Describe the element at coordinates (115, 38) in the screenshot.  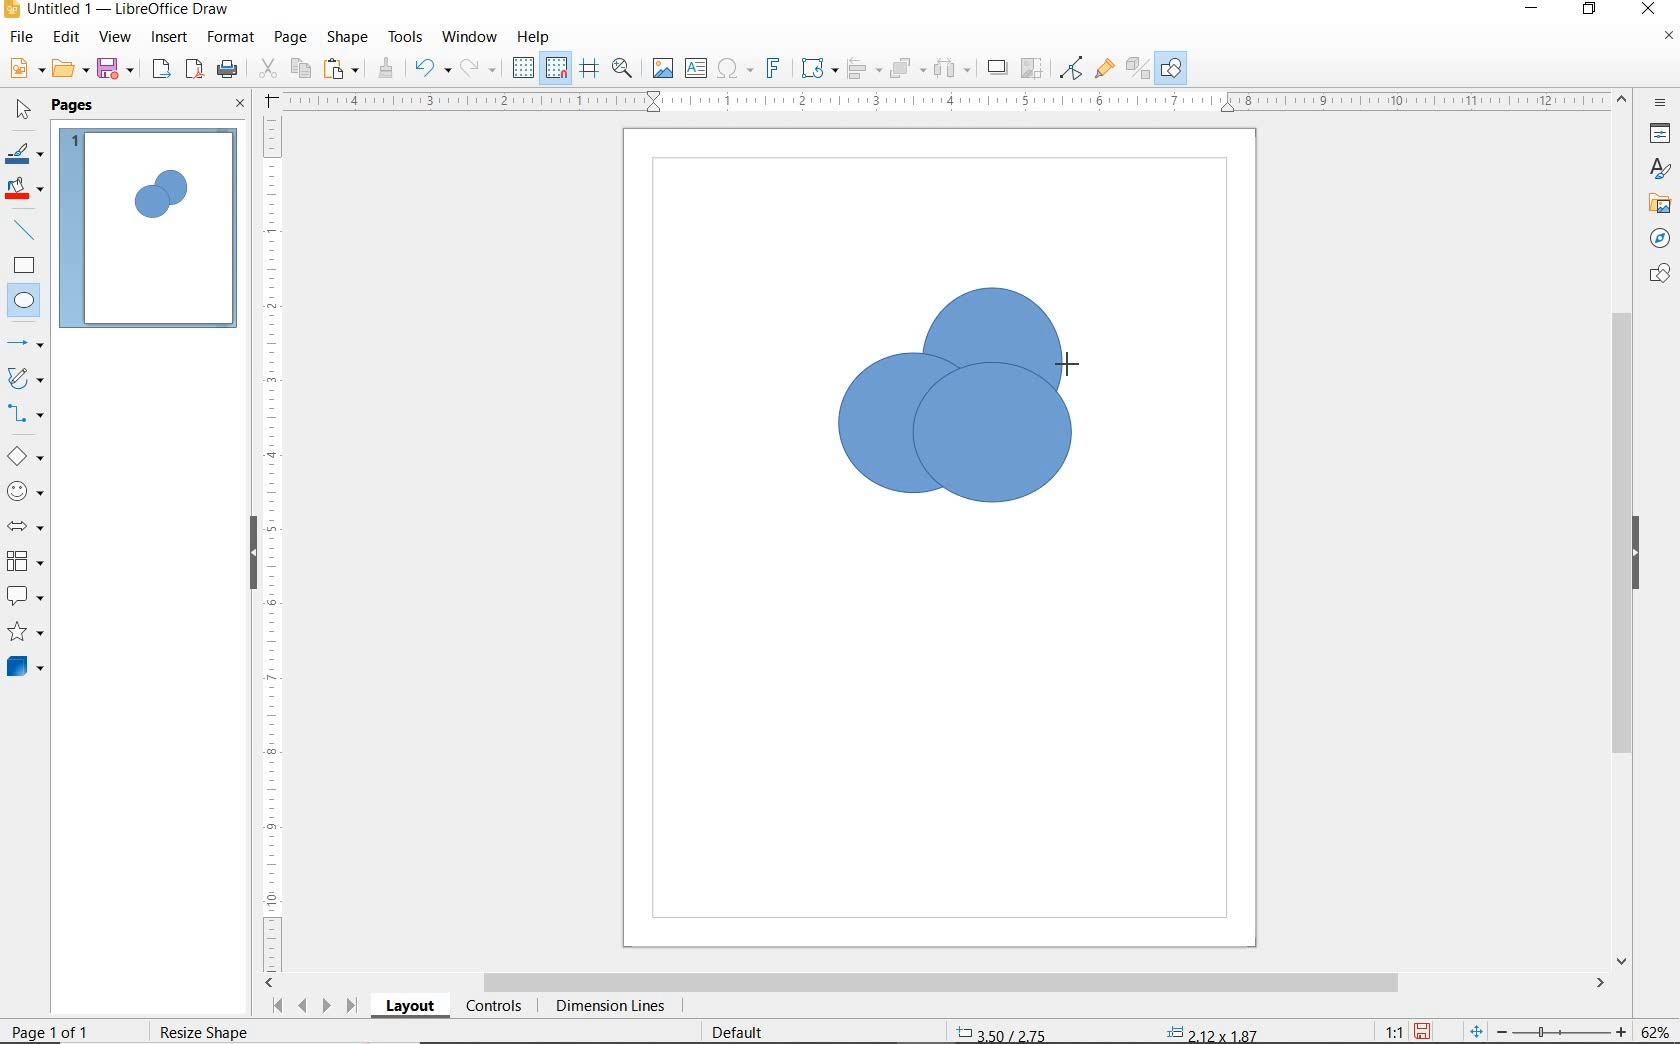
I see `VIEW` at that location.